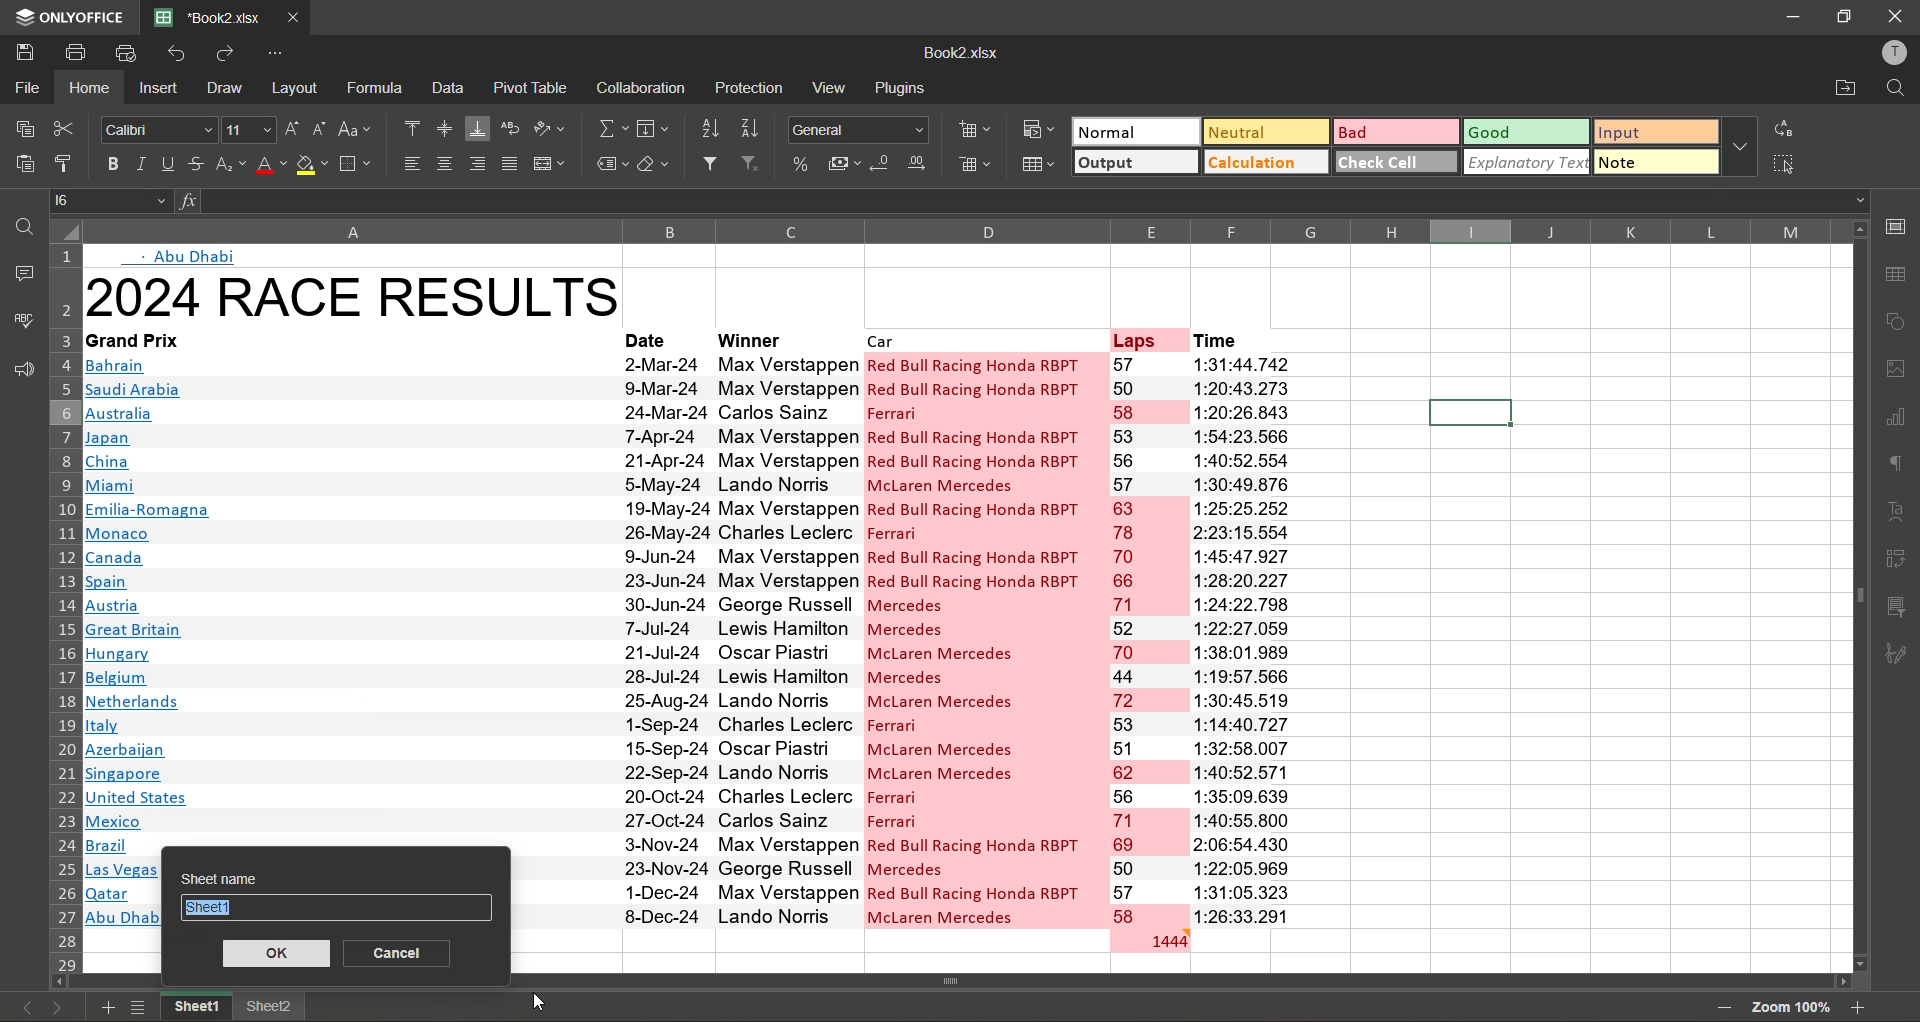  What do you see at coordinates (658, 127) in the screenshot?
I see `fields` at bounding box center [658, 127].